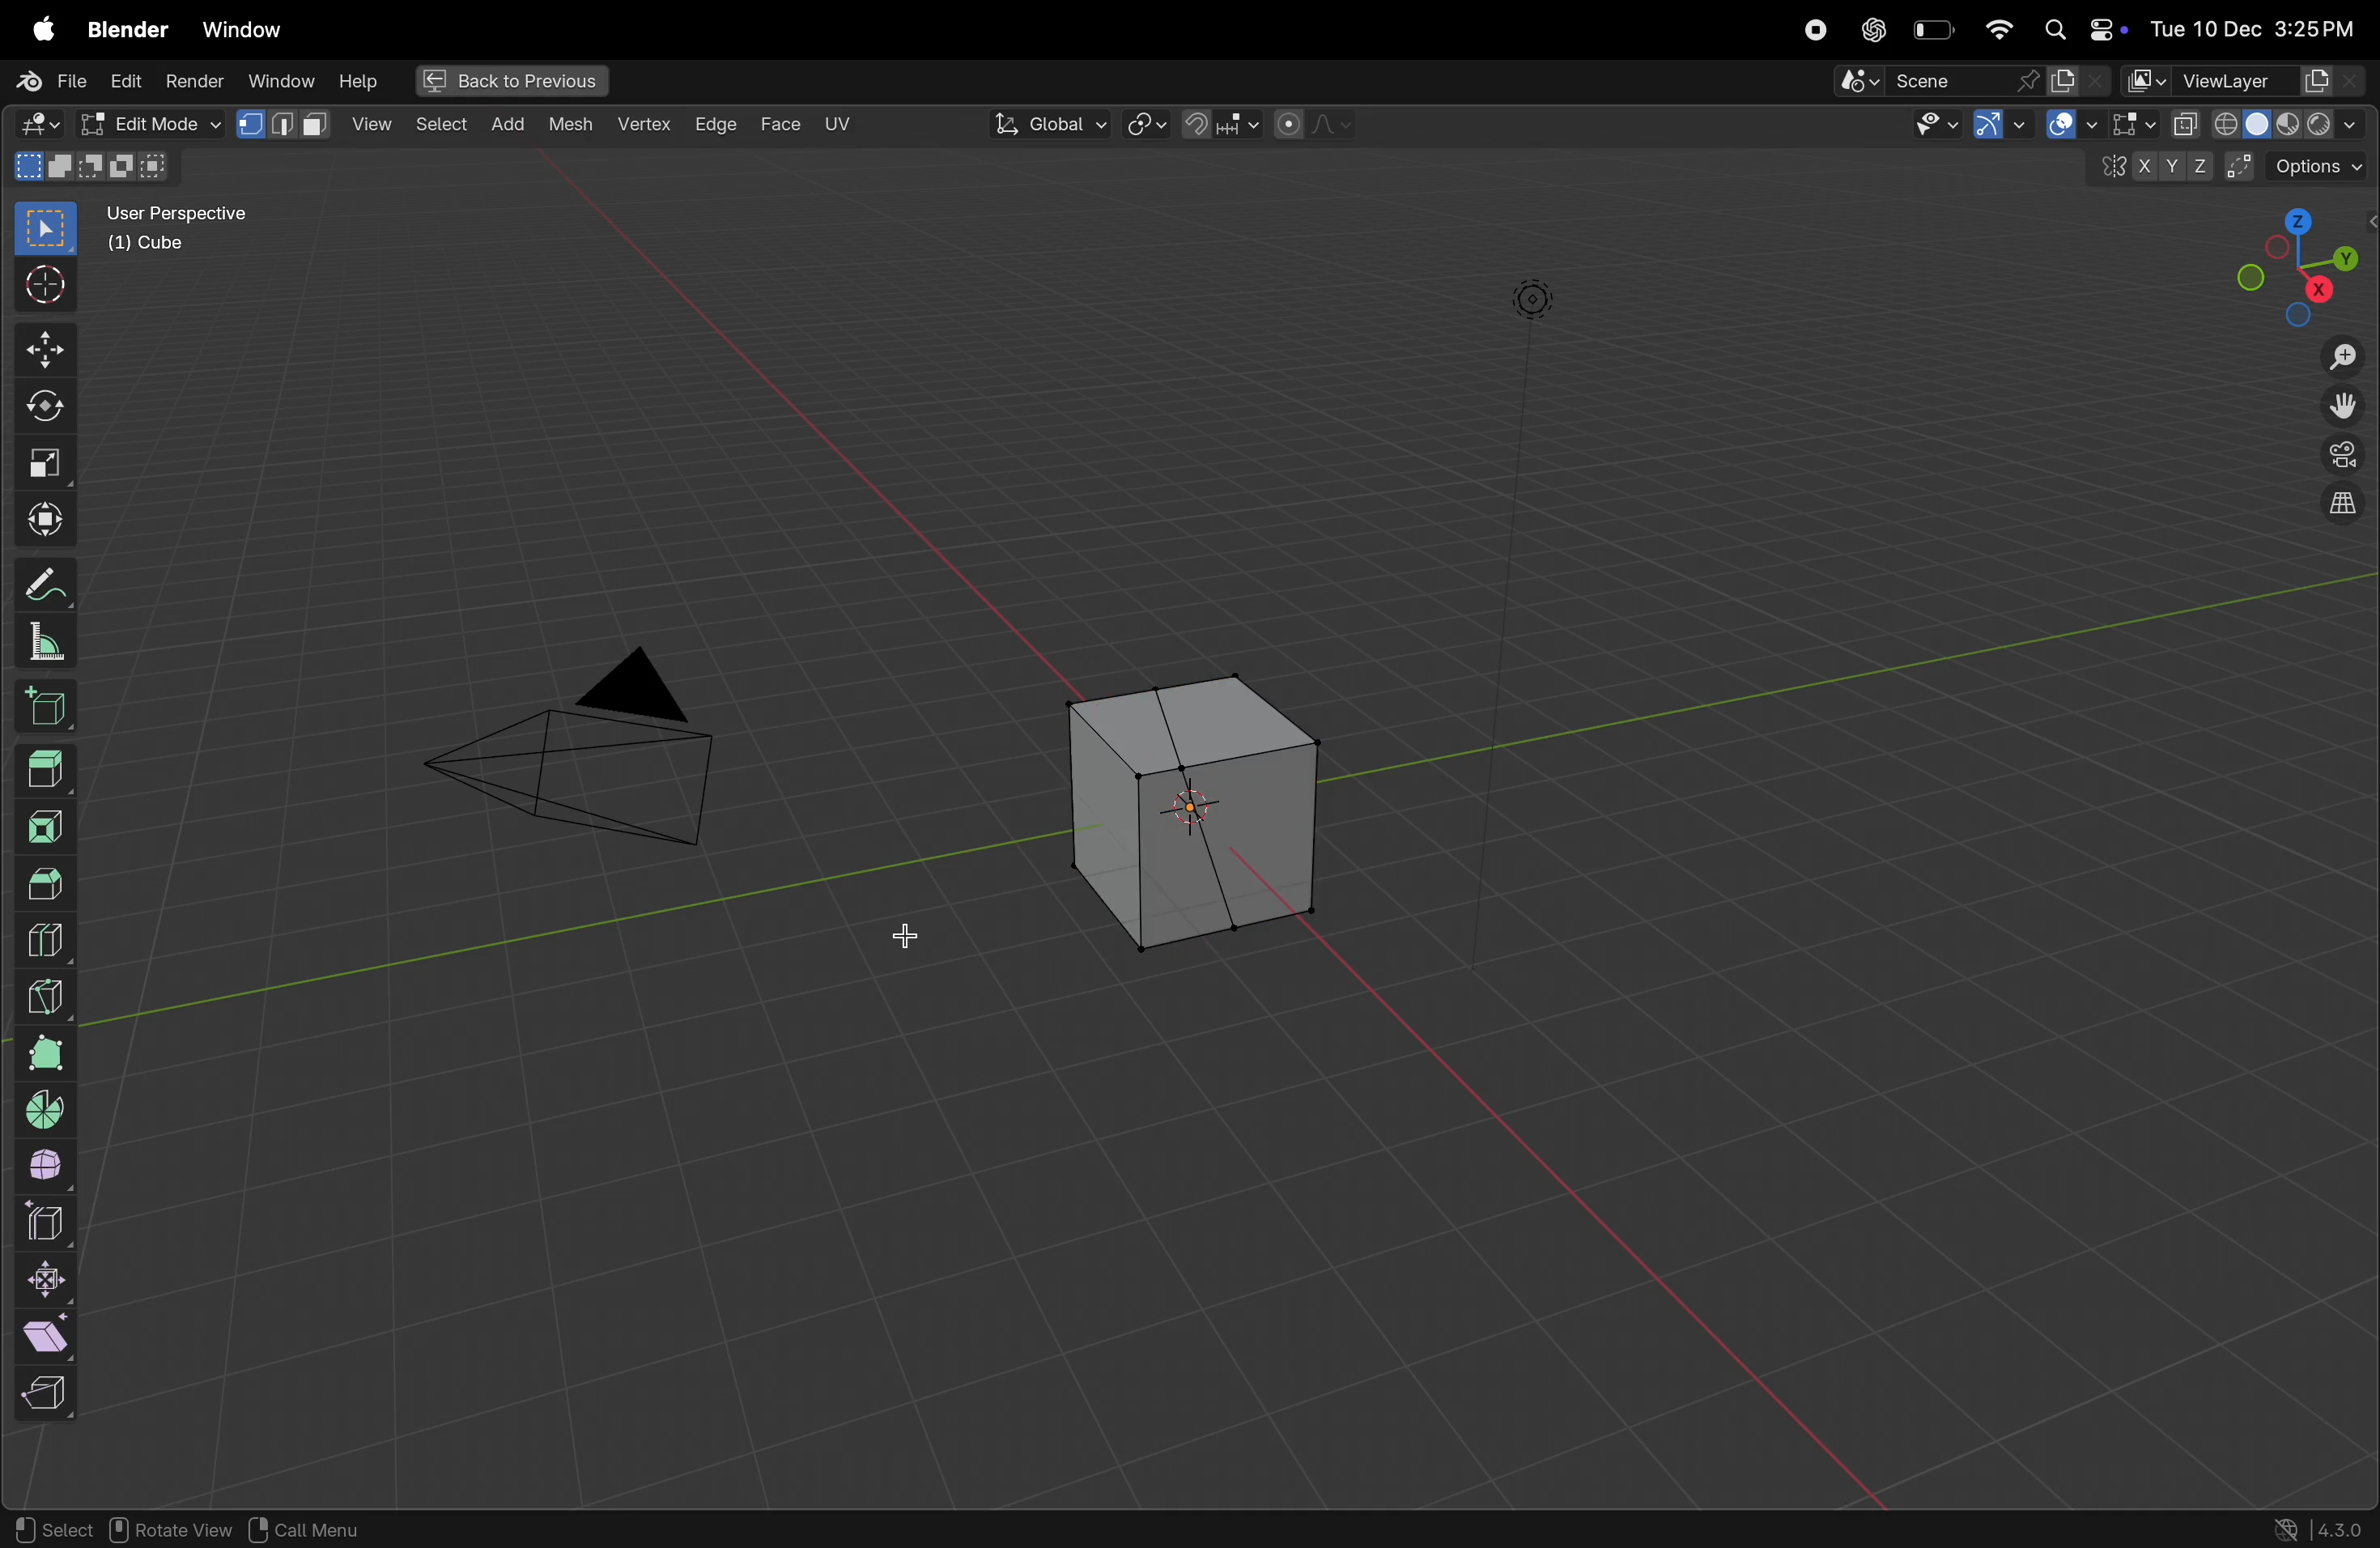  I want to click on loop cut, so click(56, 937).